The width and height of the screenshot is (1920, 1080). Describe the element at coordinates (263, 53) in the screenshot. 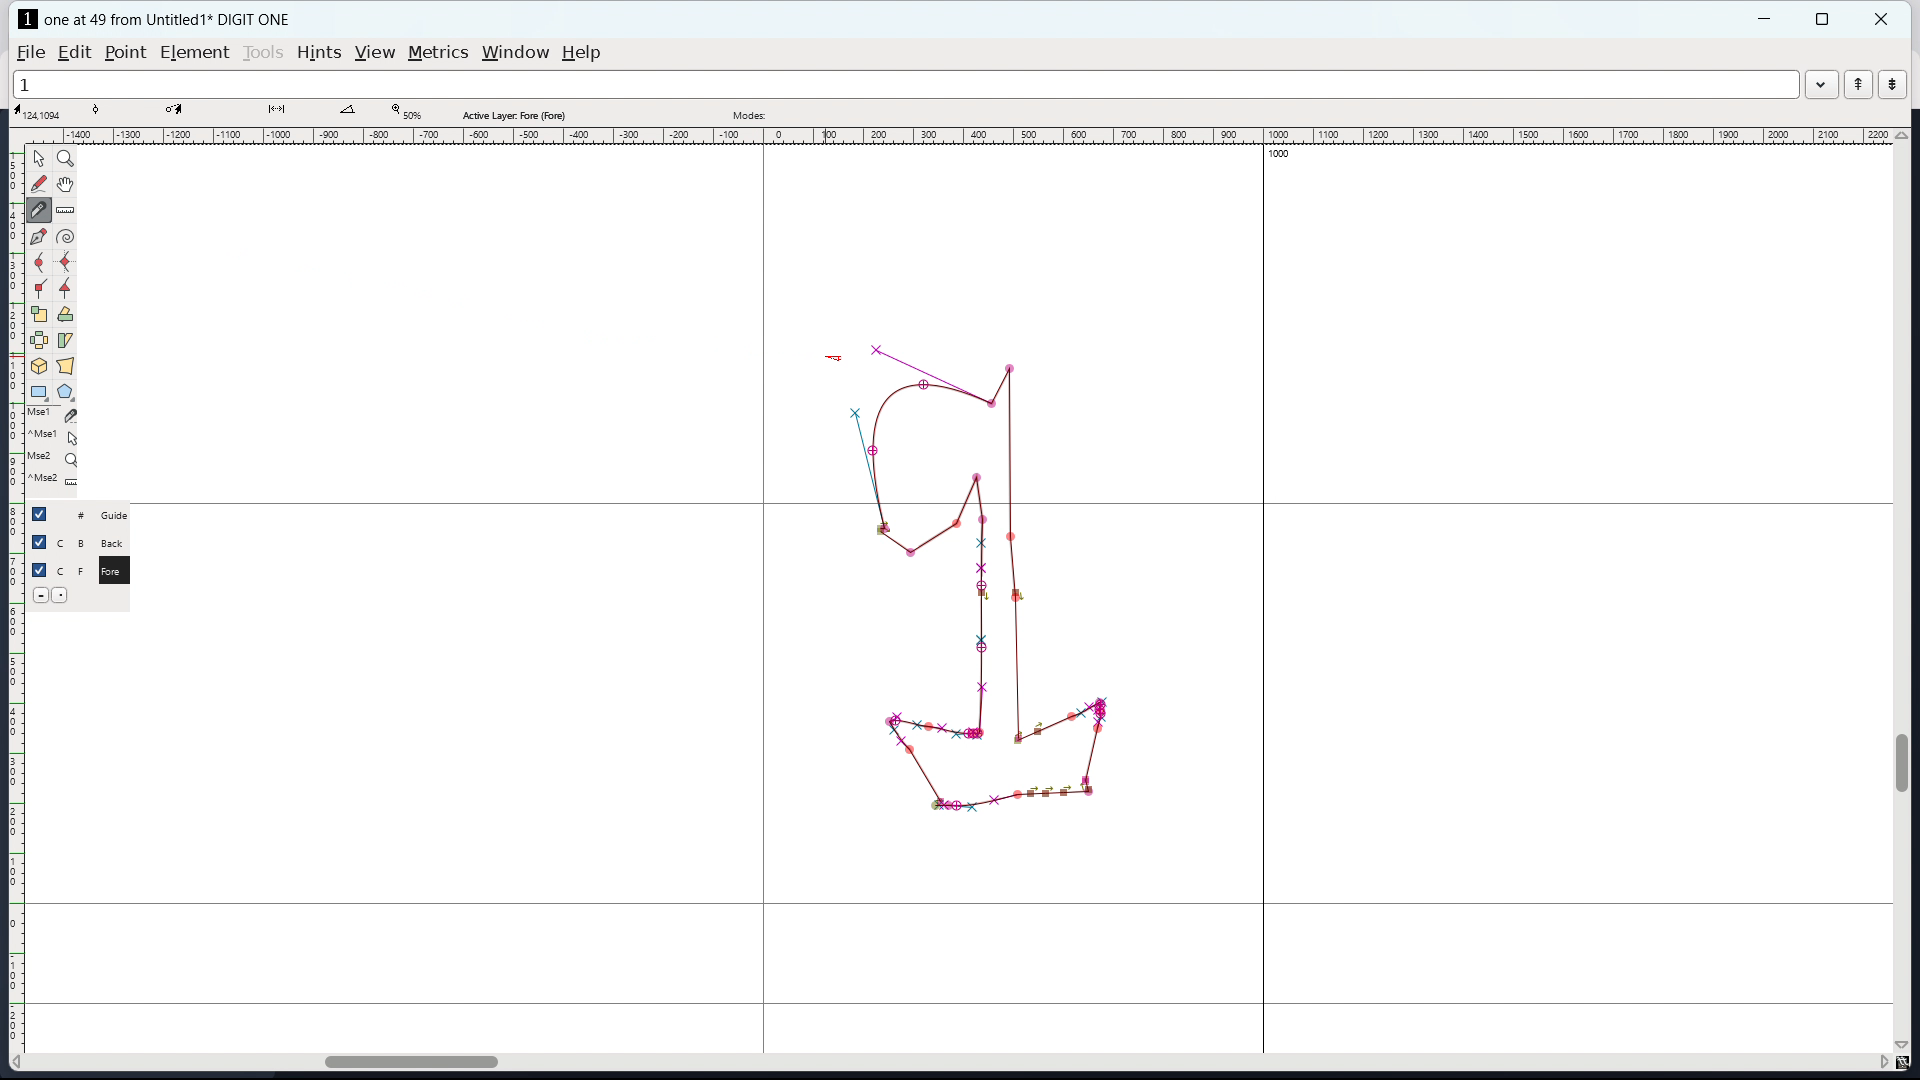

I see `tools` at that location.